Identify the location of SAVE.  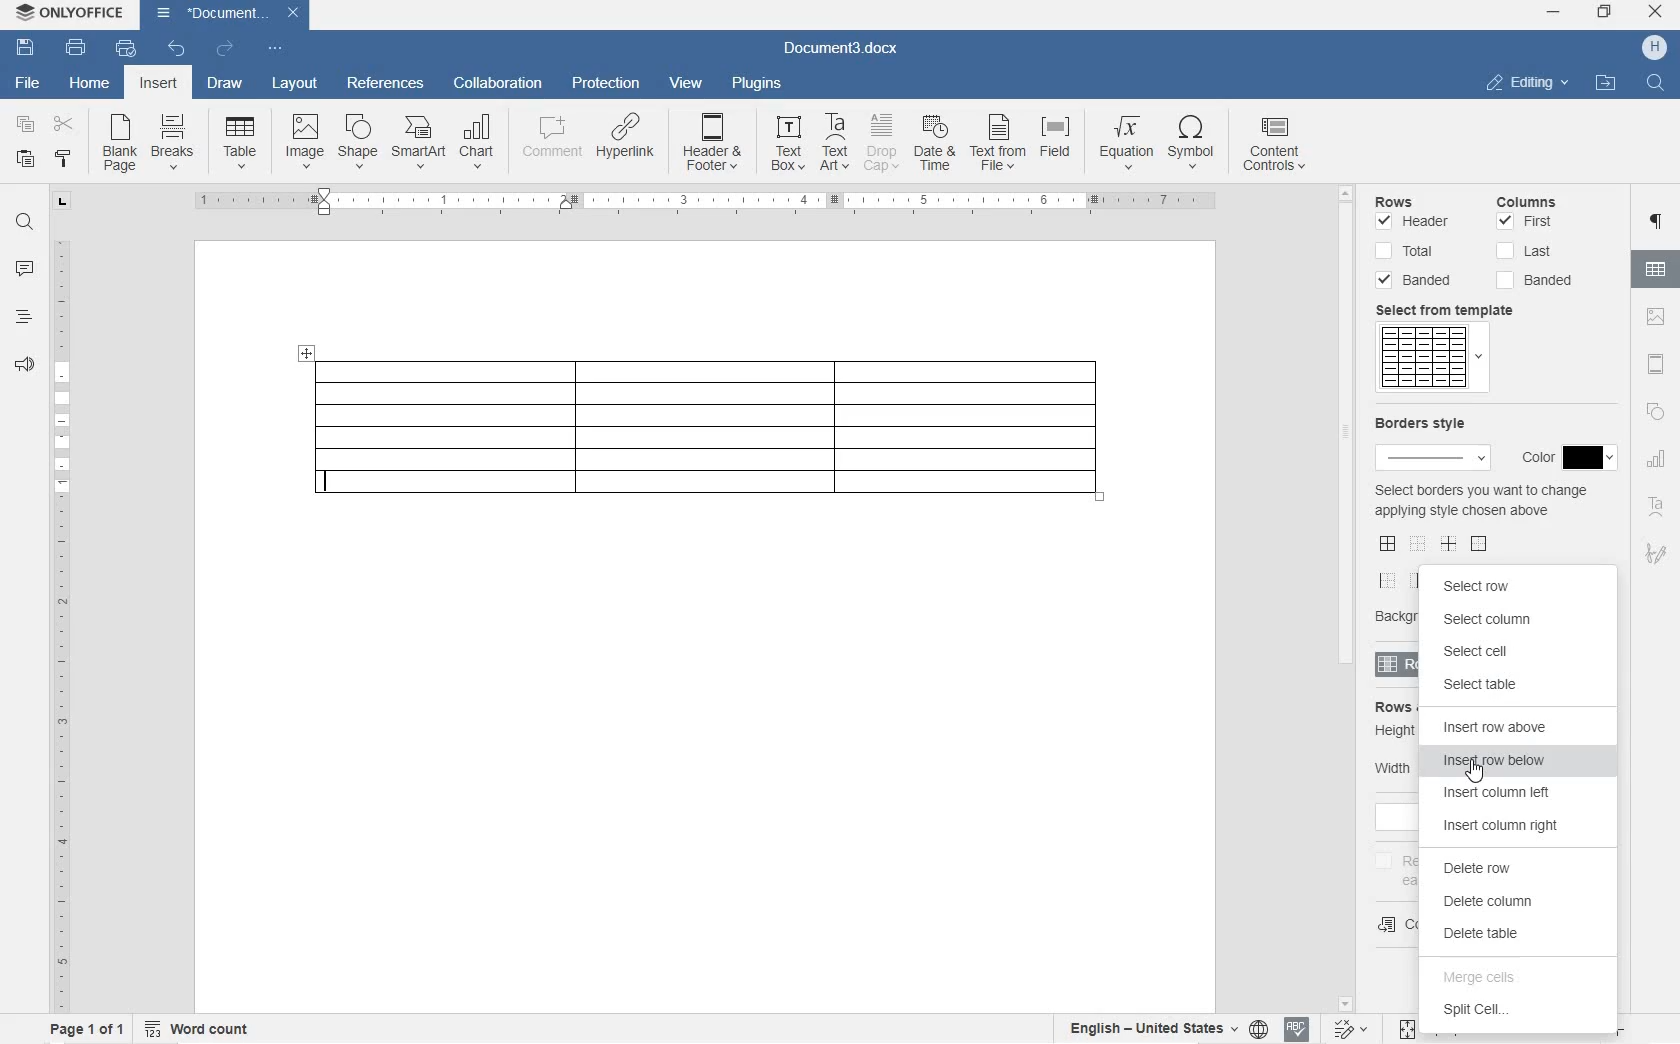
(25, 50).